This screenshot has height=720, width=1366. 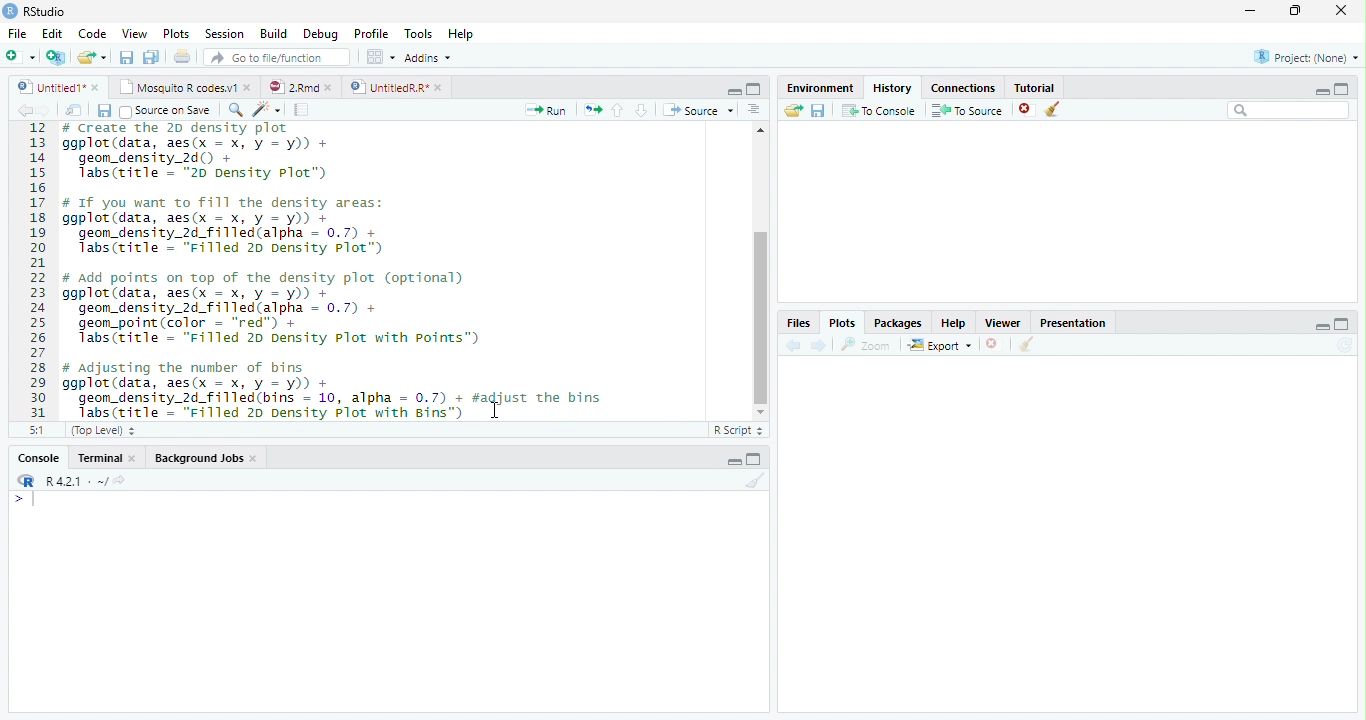 What do you see at coordinates (790, 345) in the screenshot?
I see `back` at bounding box center [790, 345].